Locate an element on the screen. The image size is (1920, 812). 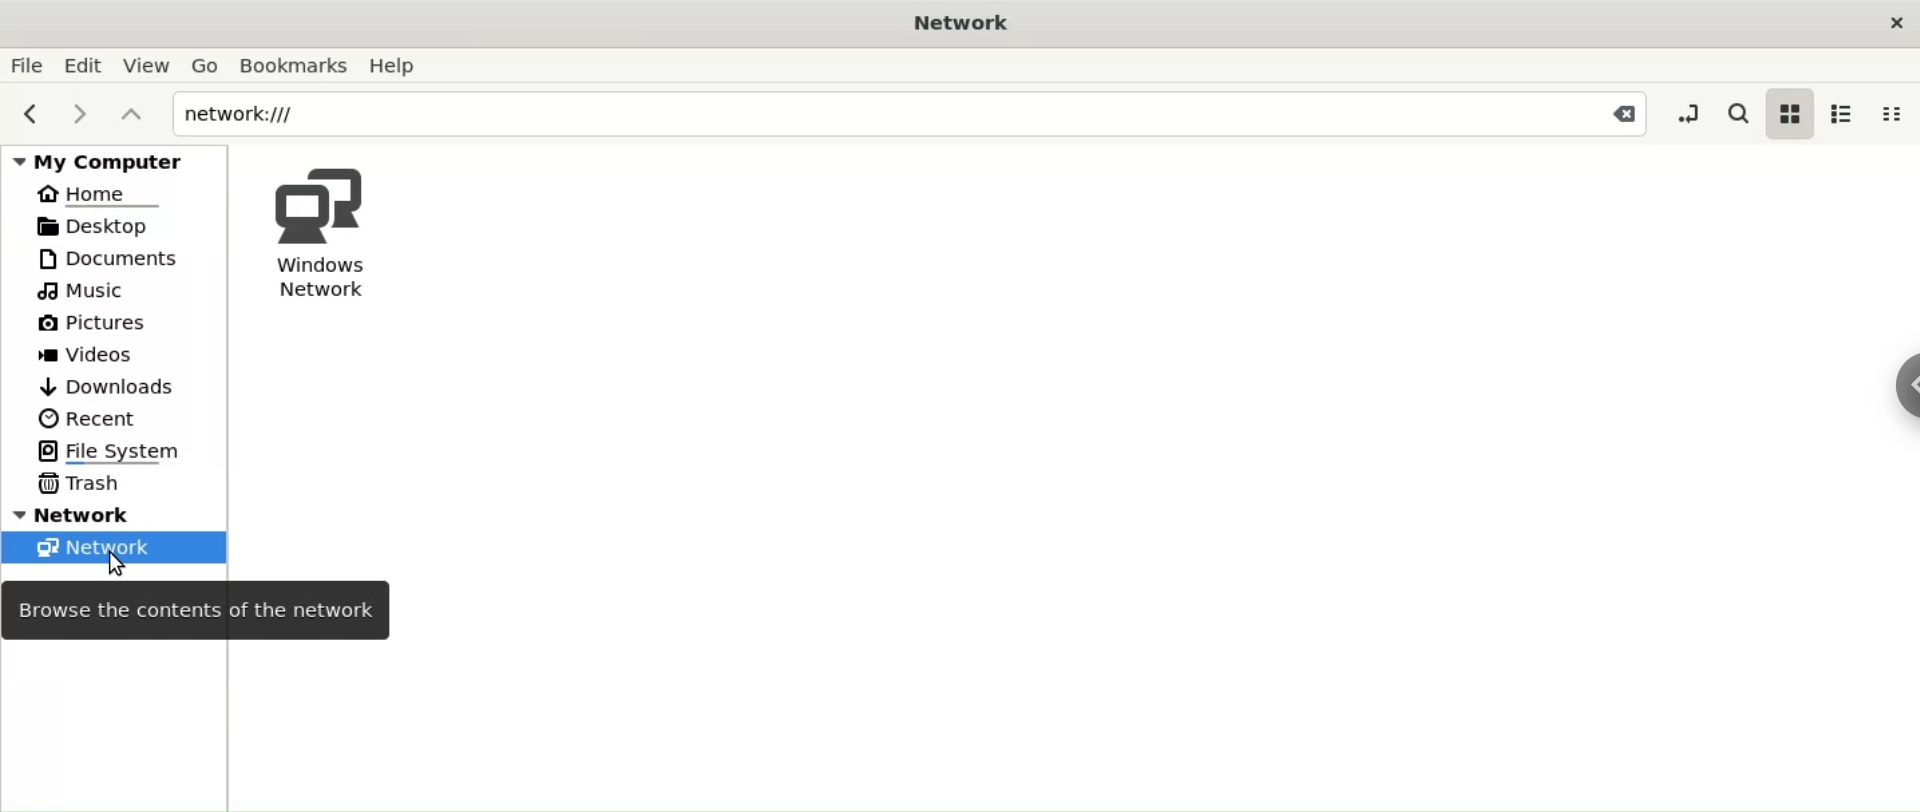
next is located at coordinates (82, 115).